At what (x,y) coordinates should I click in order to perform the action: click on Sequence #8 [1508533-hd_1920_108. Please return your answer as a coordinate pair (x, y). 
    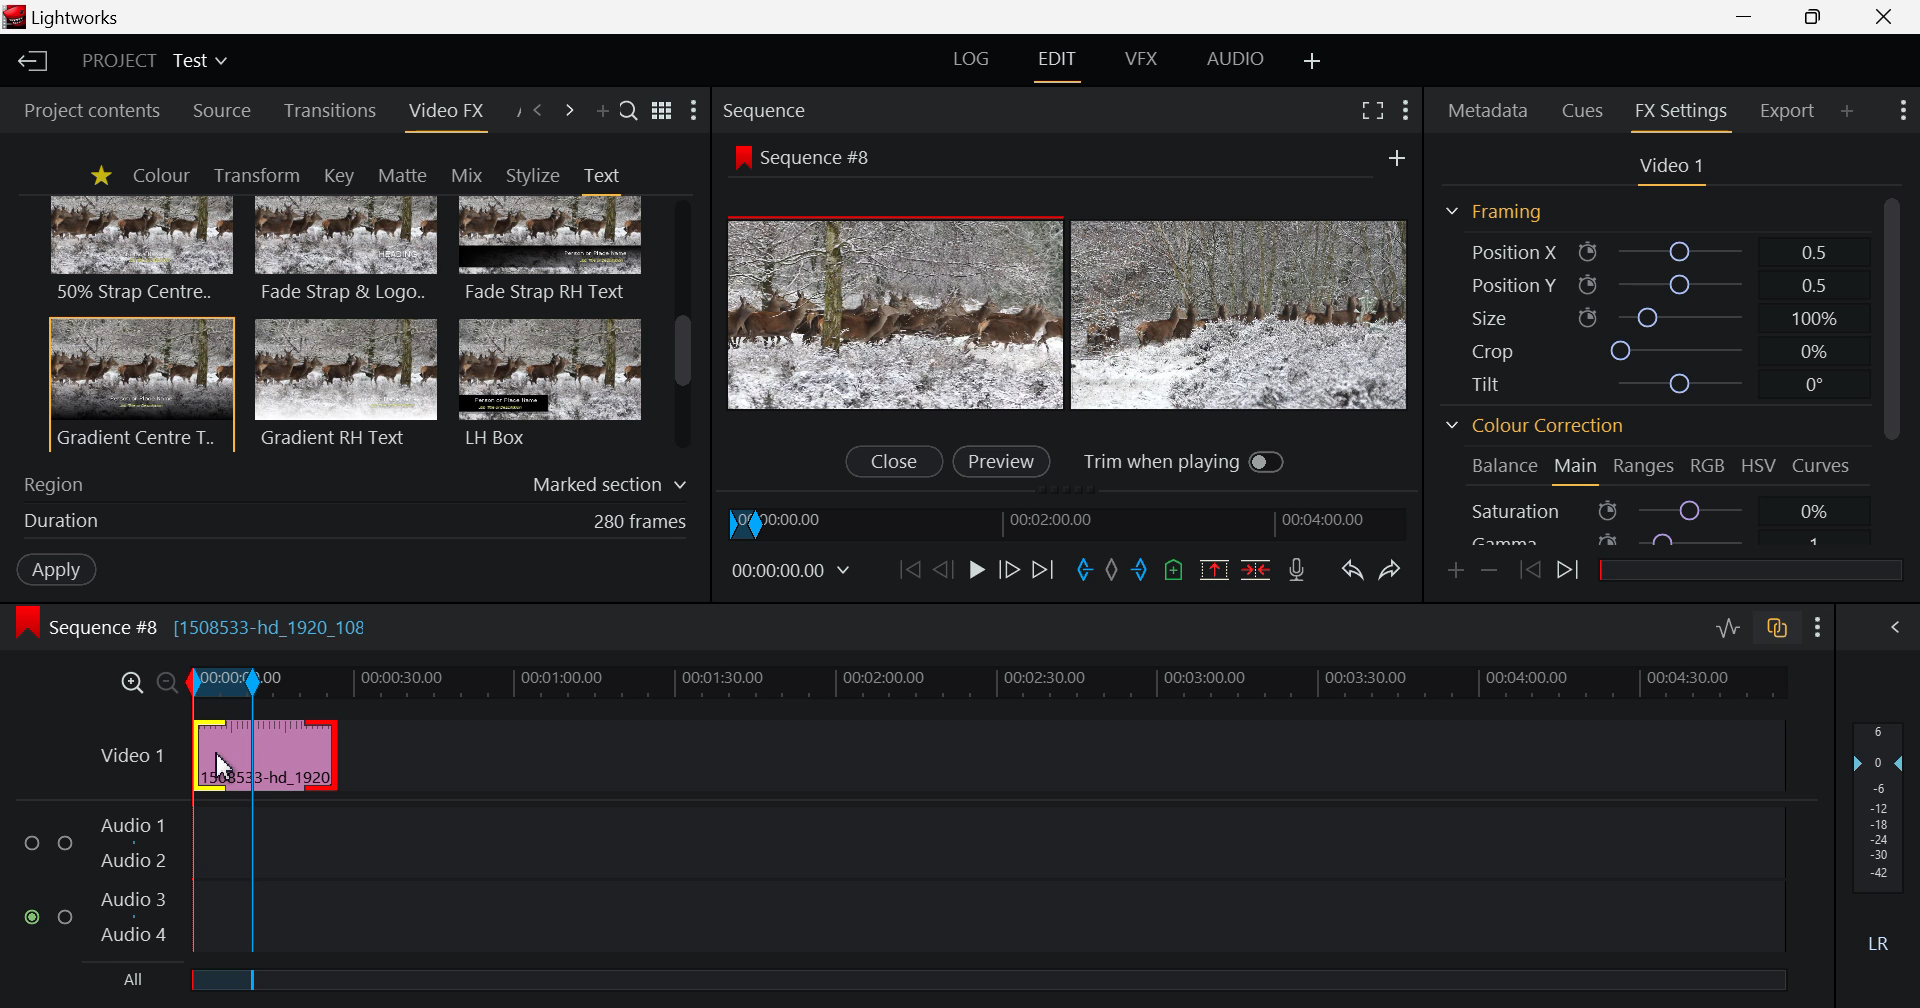
    Looking at the image, I should click on (206, 626).